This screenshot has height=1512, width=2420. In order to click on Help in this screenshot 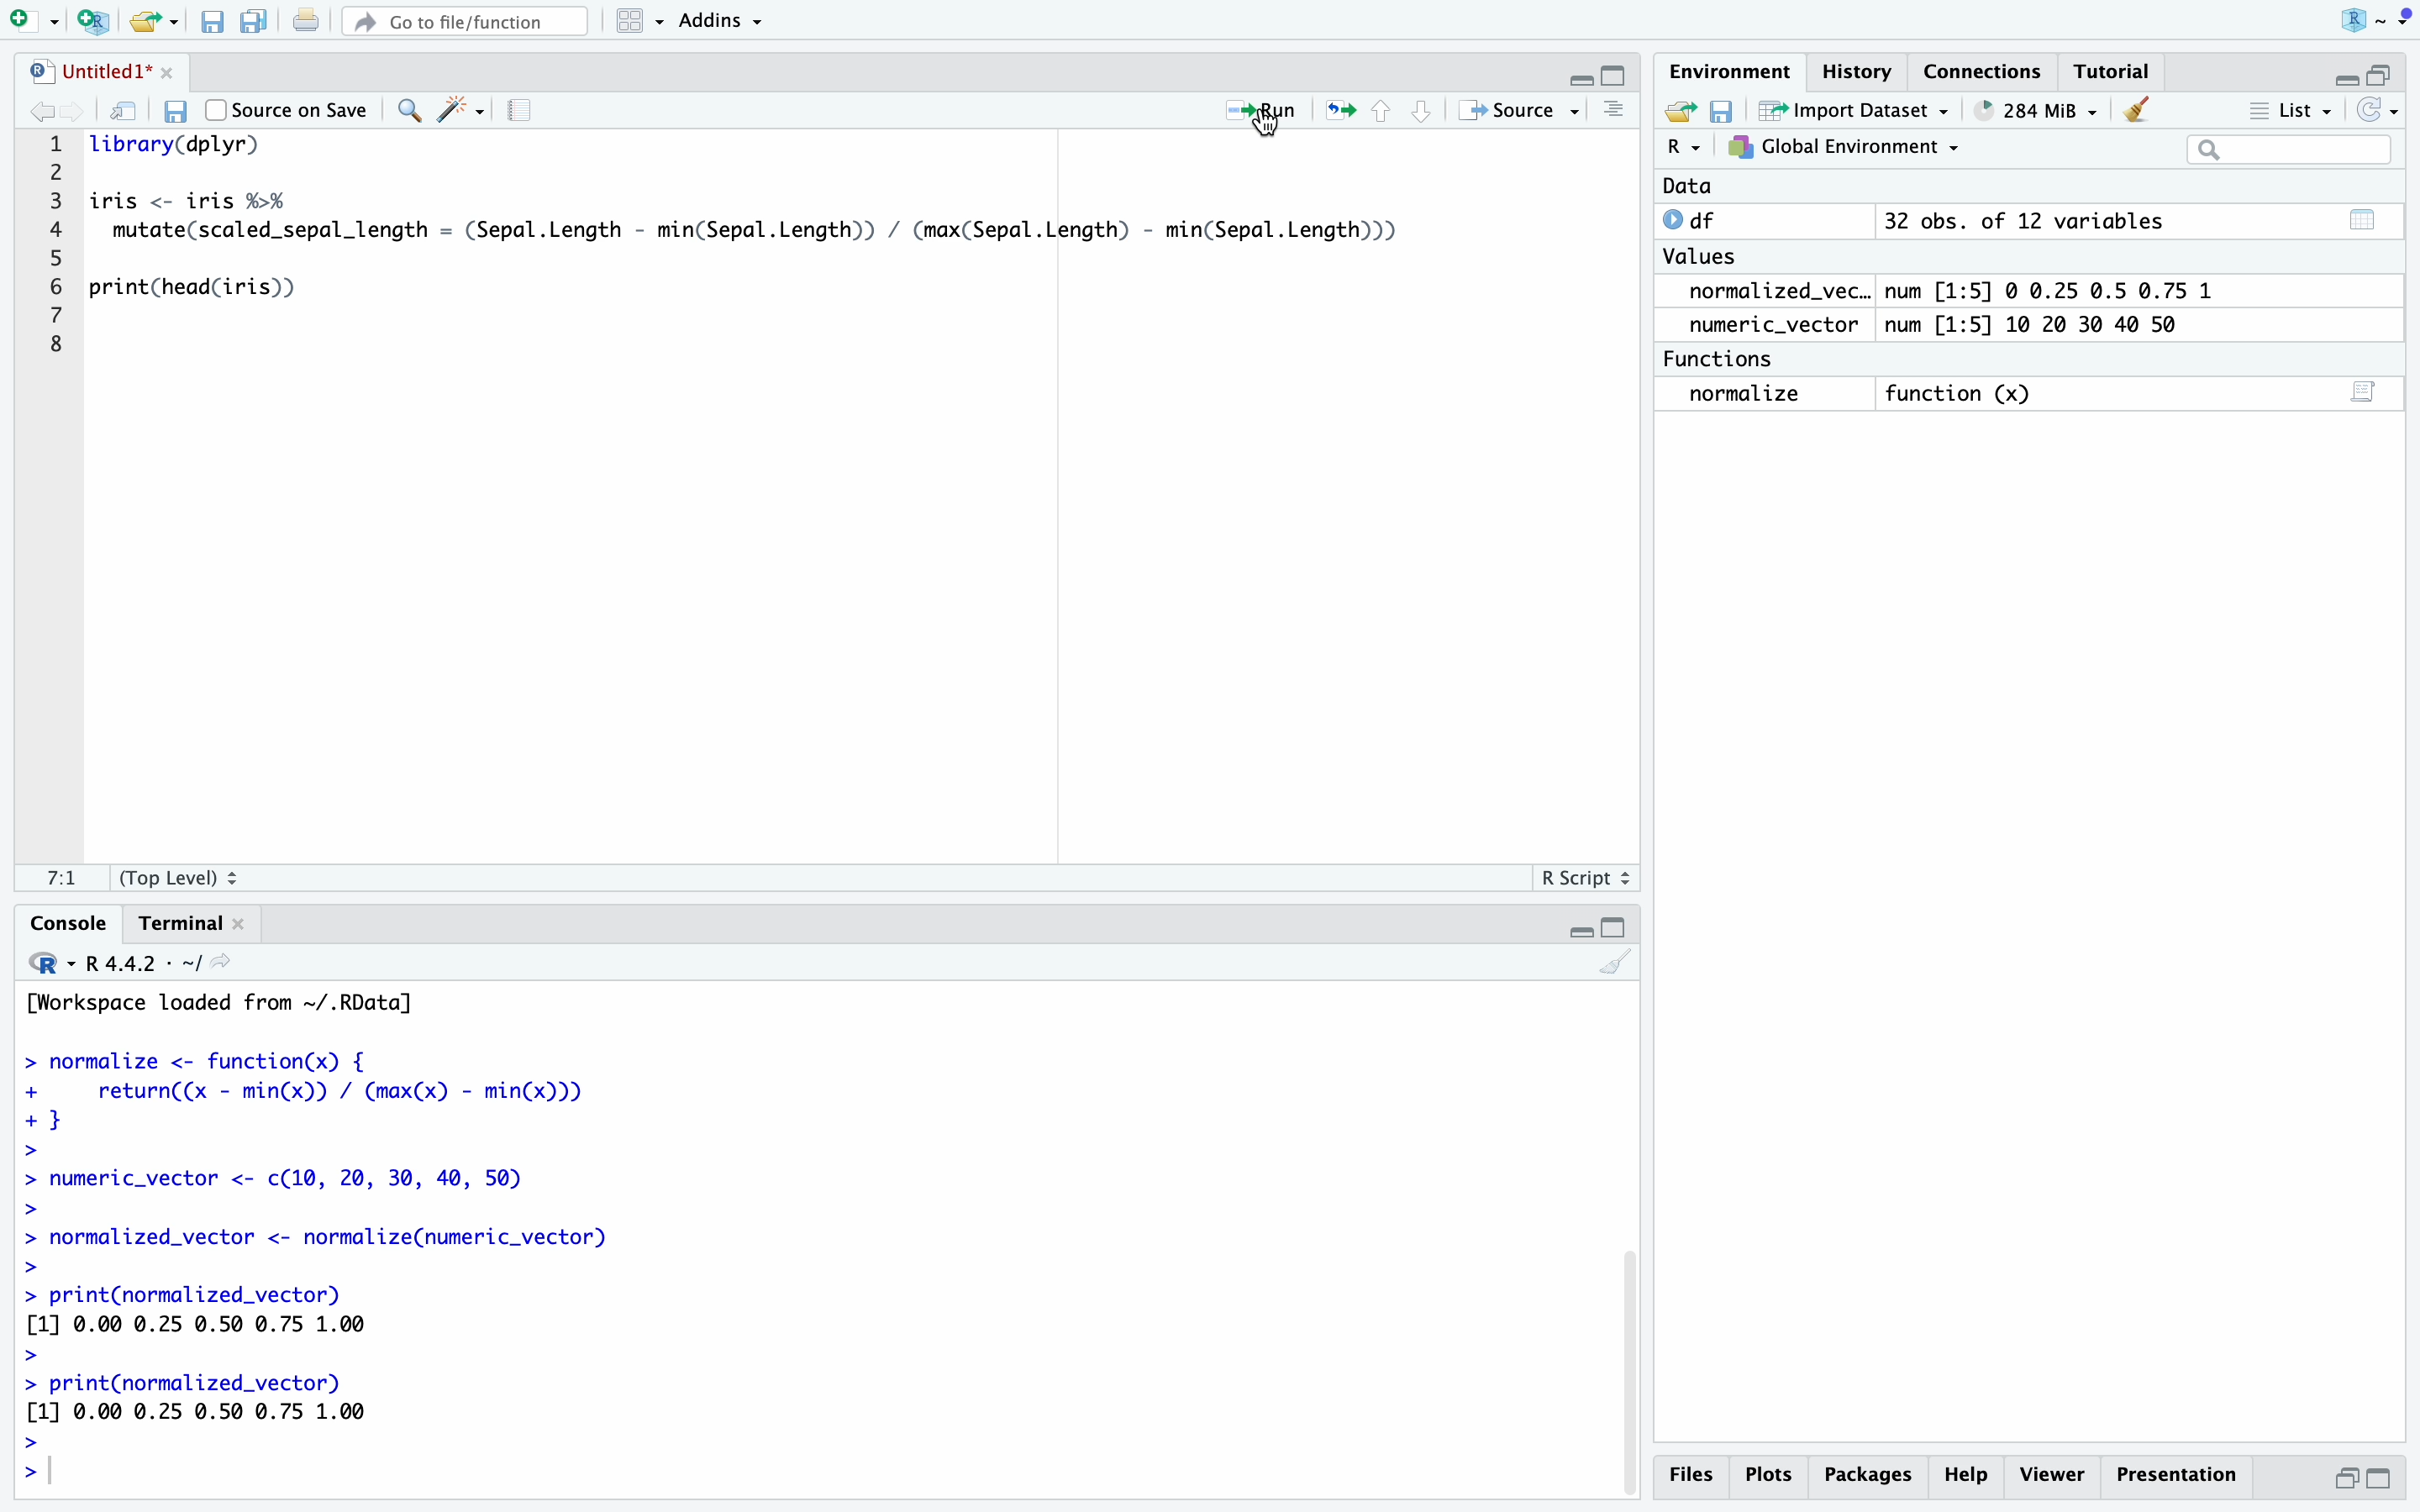, I will do `click(1971, 1474)`.